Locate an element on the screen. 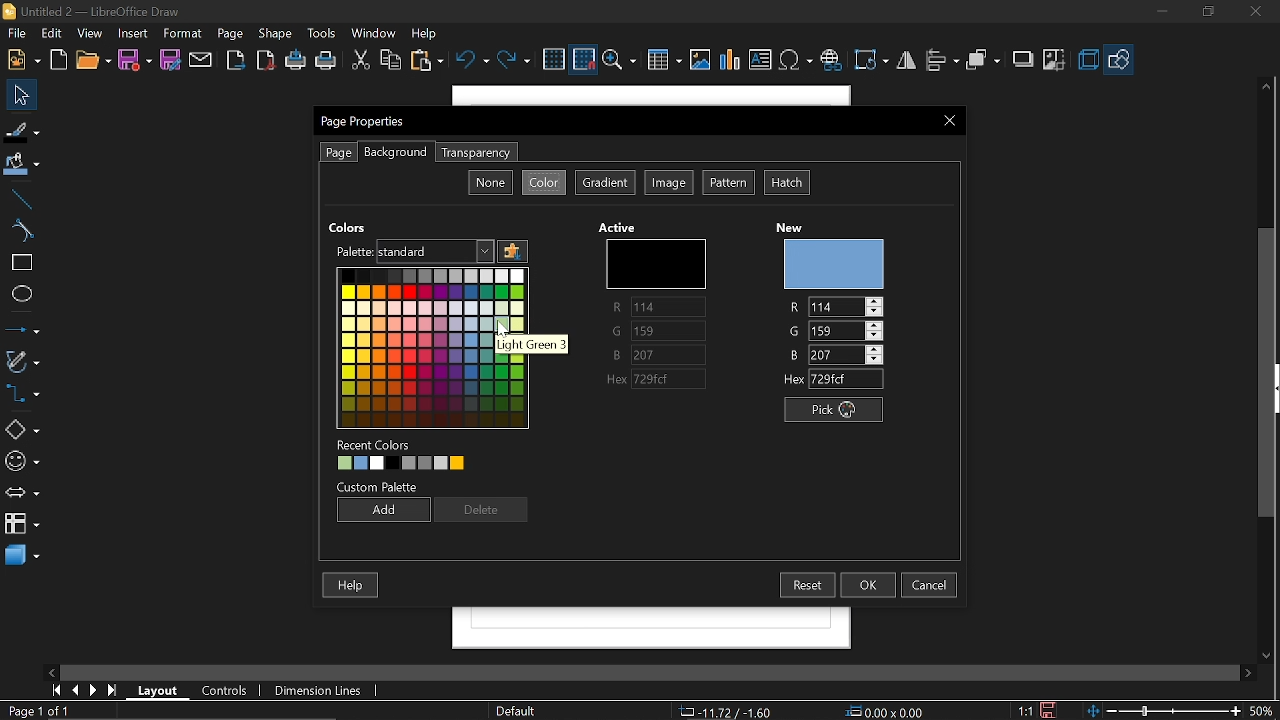  Tools is located at coordinates (323, 34).